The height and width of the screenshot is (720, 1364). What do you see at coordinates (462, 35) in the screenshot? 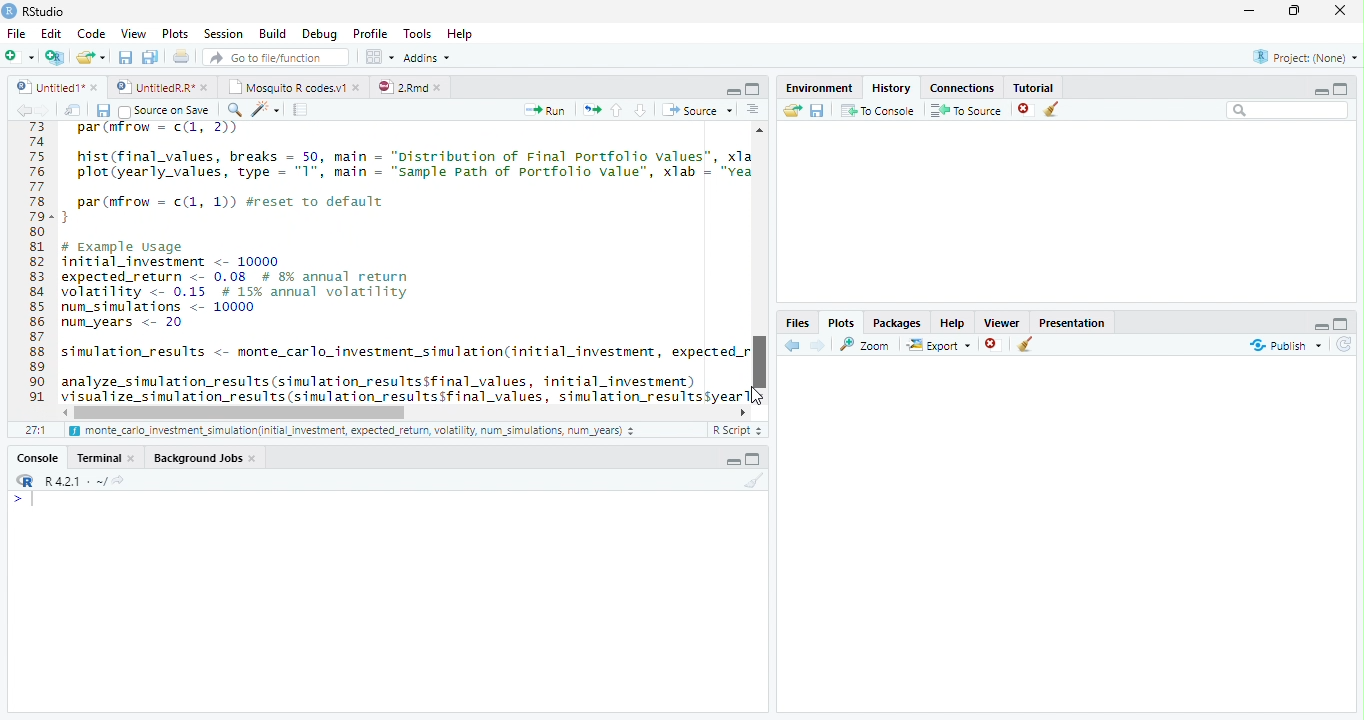
I see `Help` at bounding box center [462, 35].